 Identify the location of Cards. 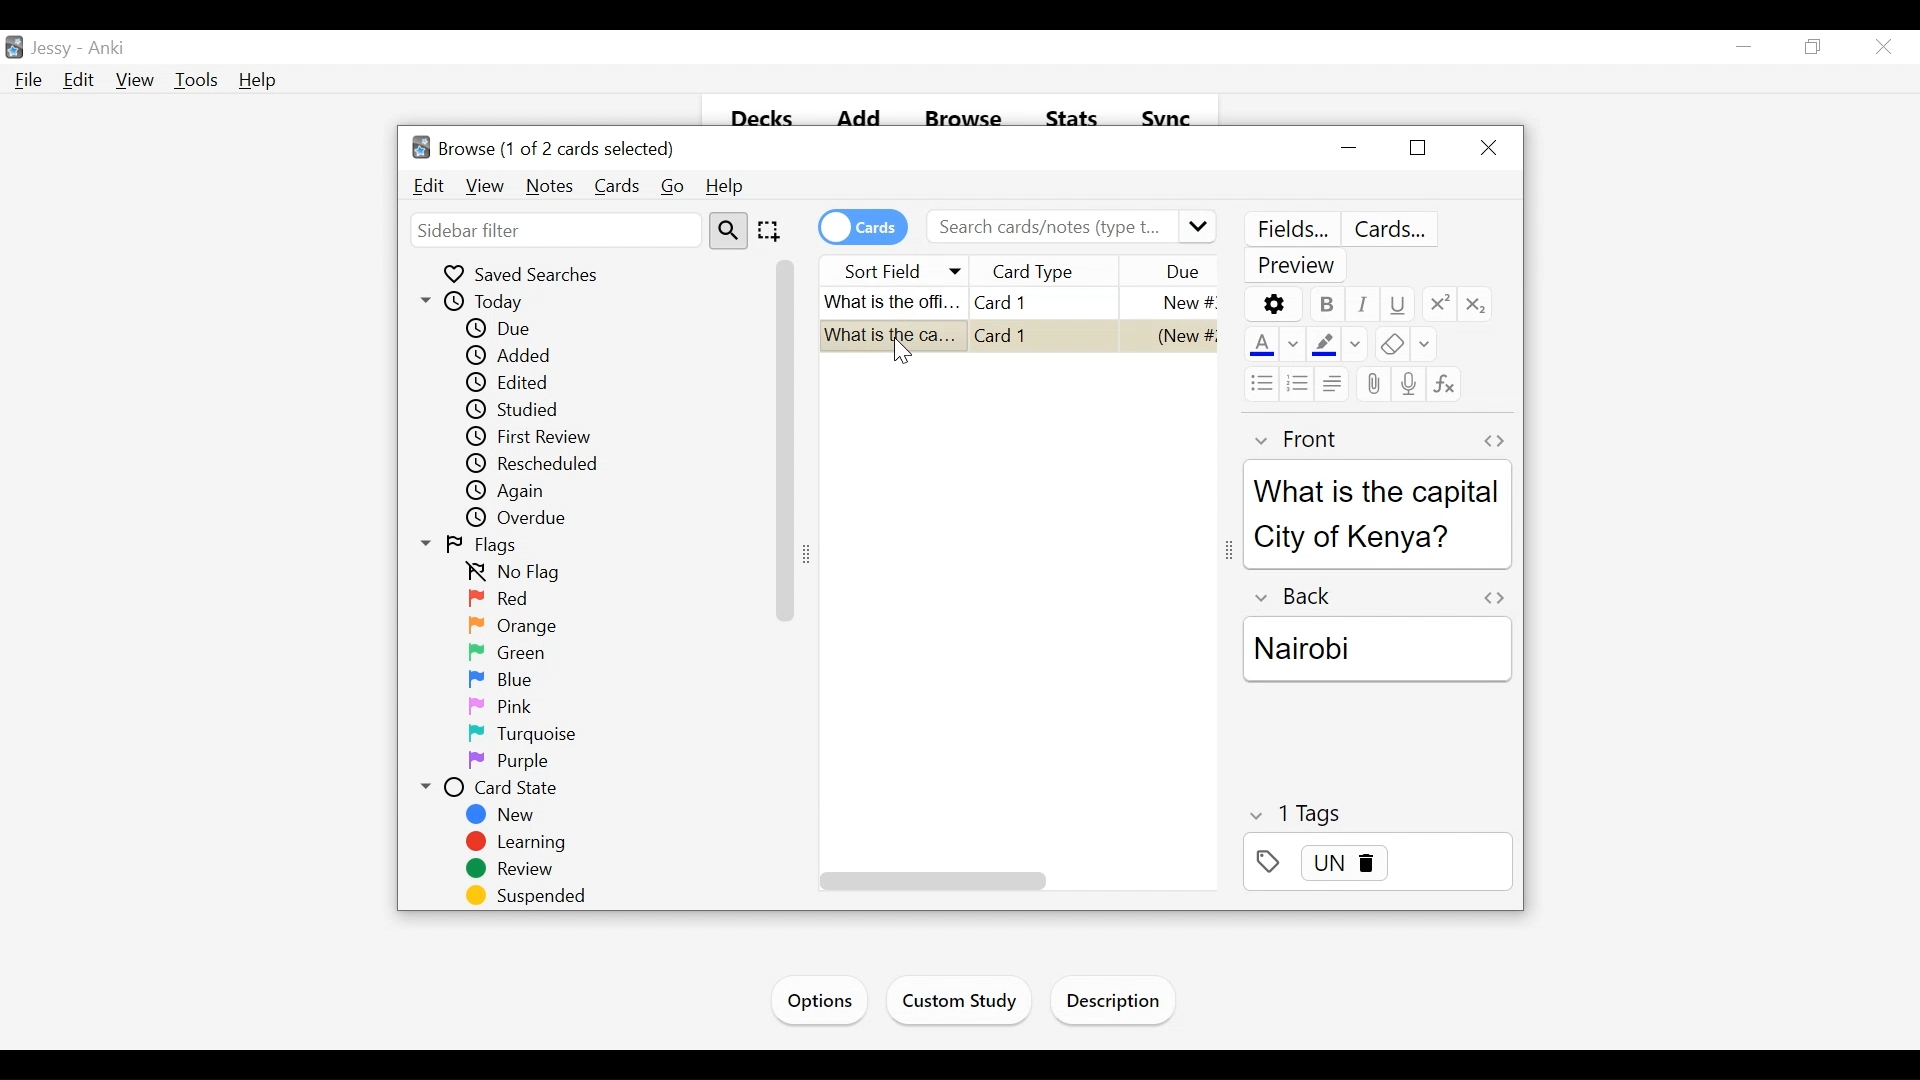
(617, 186).